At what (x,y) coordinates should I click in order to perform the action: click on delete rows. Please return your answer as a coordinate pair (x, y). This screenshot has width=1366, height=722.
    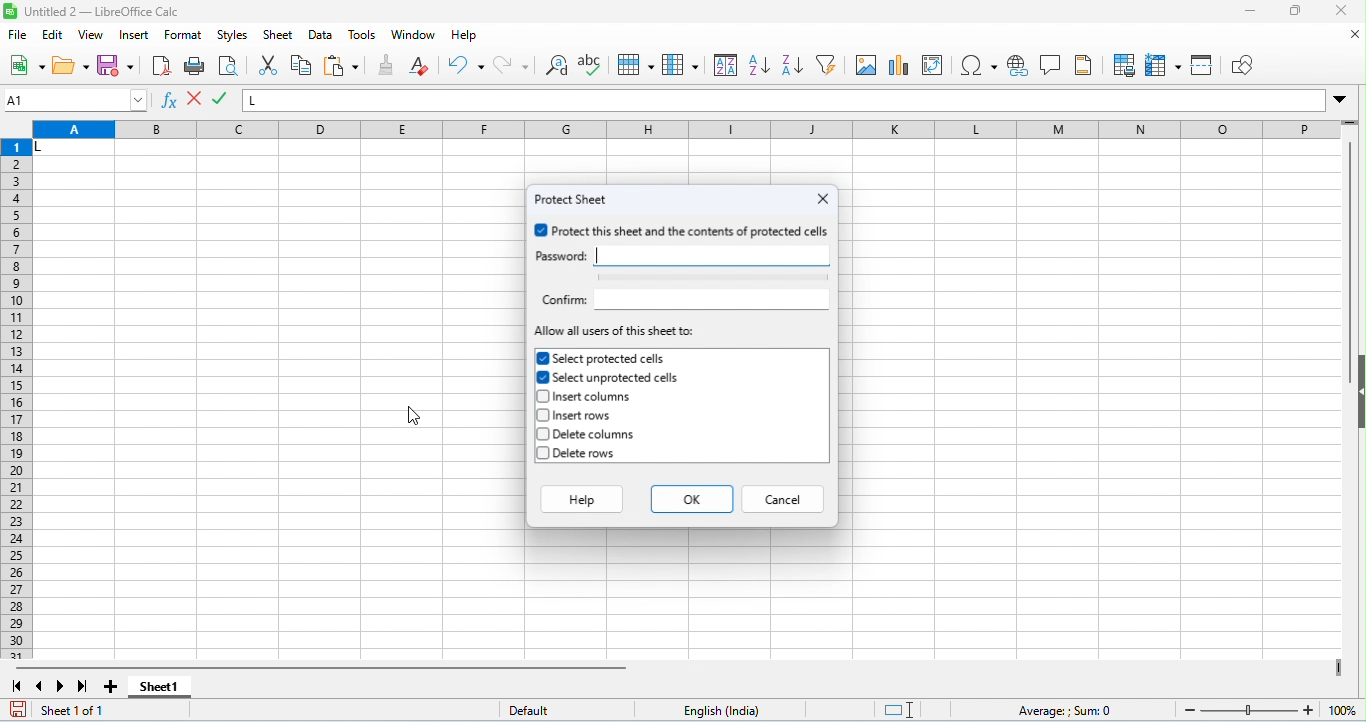
    Looking at the image, I should click on (581, 455).